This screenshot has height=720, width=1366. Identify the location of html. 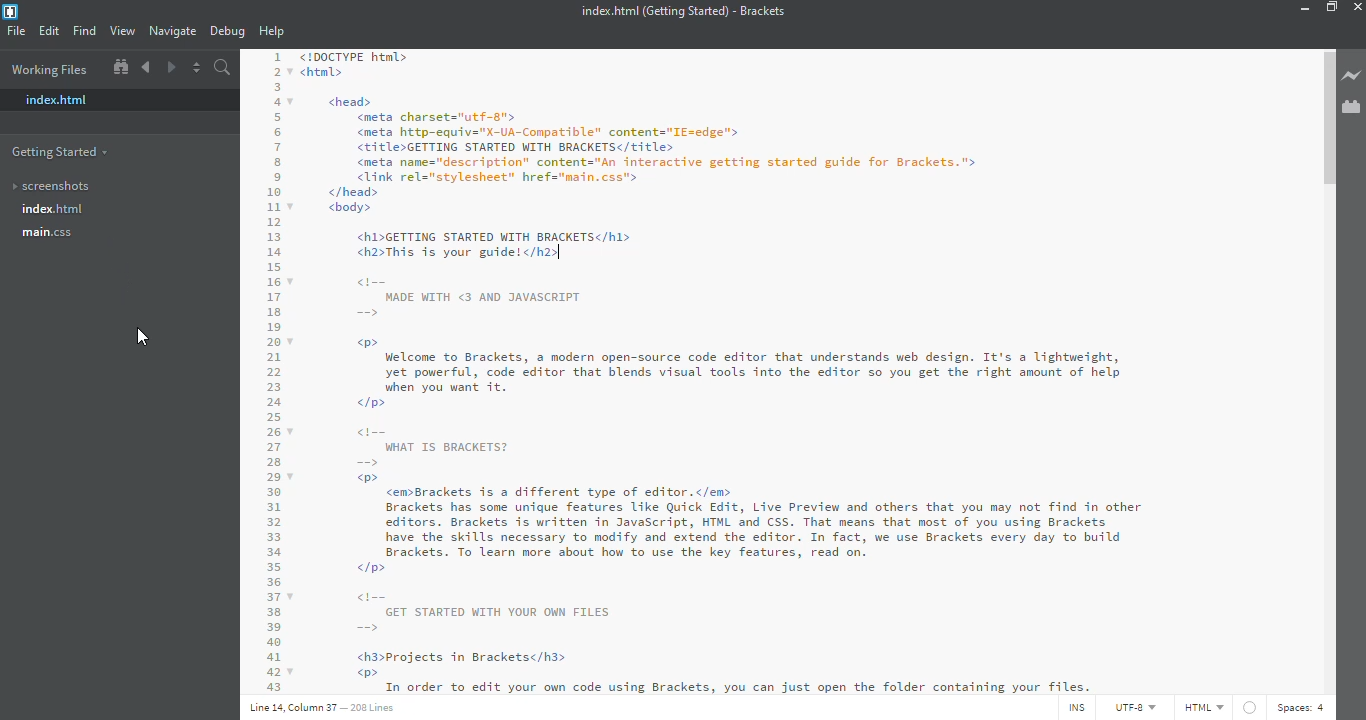
(1204, 708).